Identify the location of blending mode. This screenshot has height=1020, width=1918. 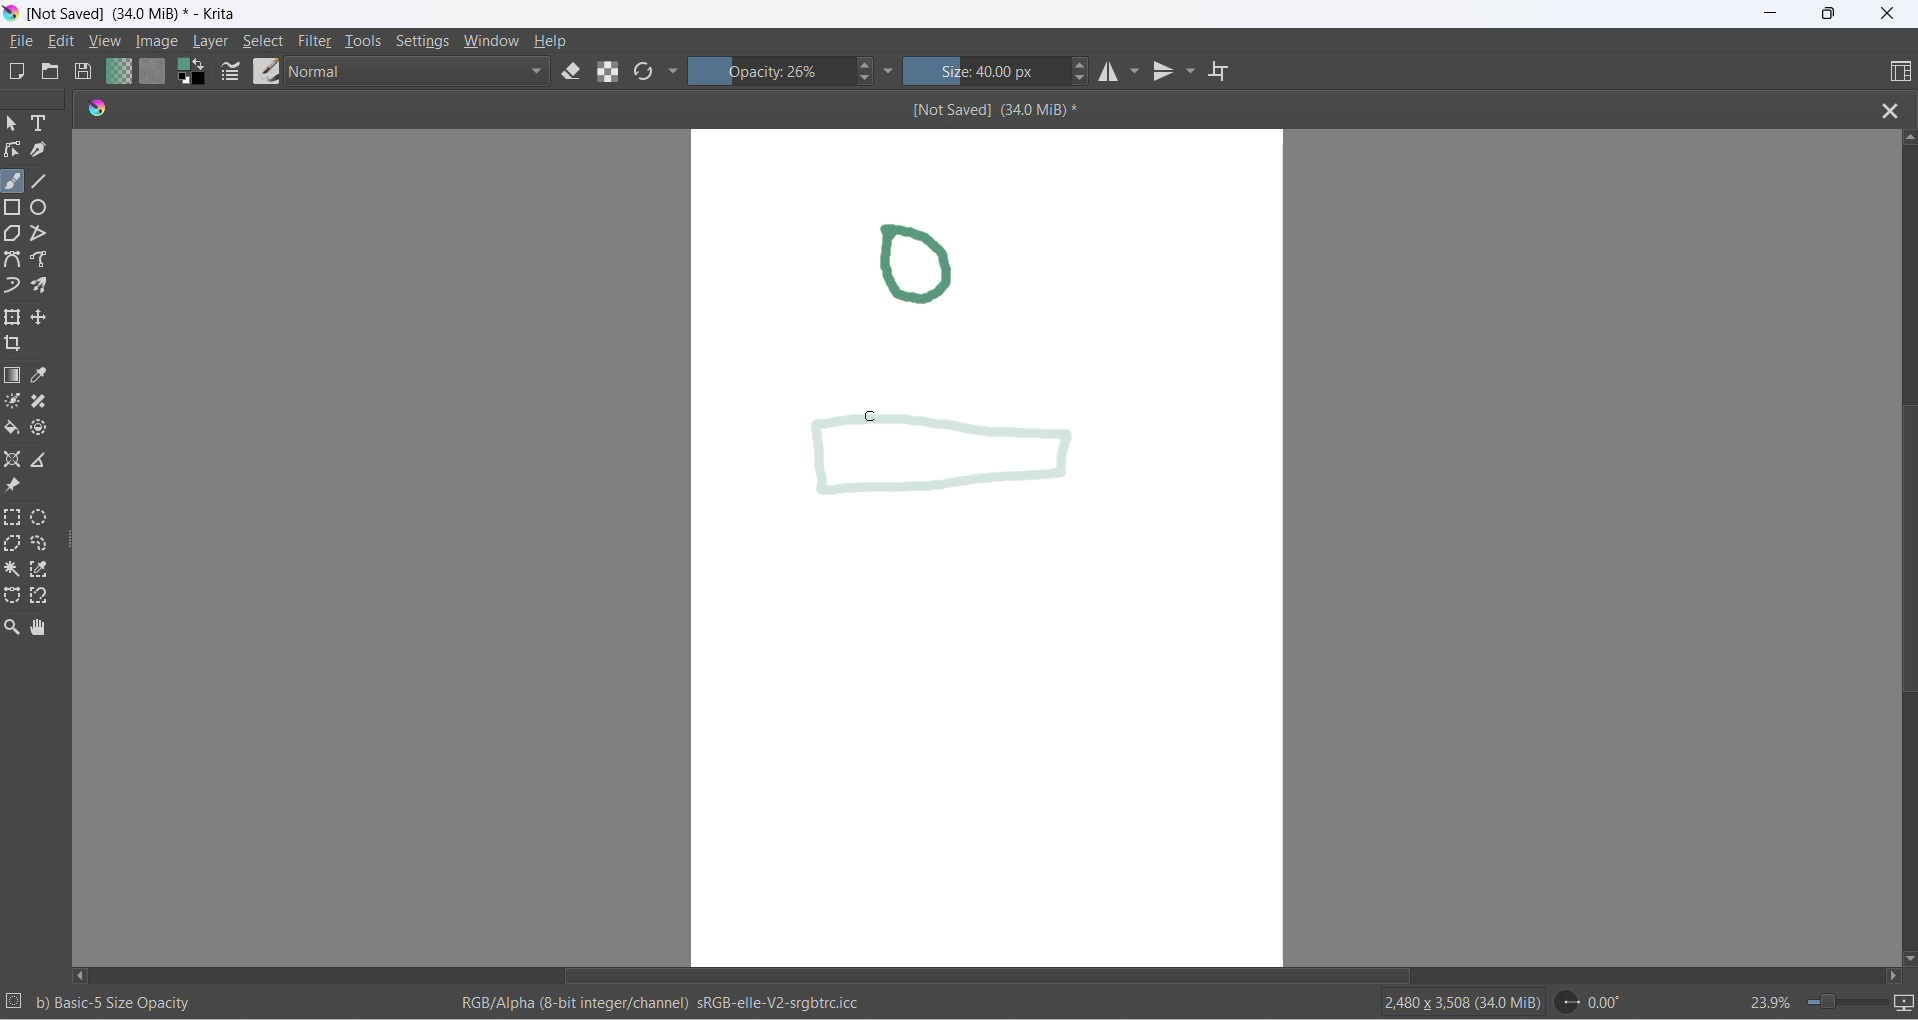
(423, 73).